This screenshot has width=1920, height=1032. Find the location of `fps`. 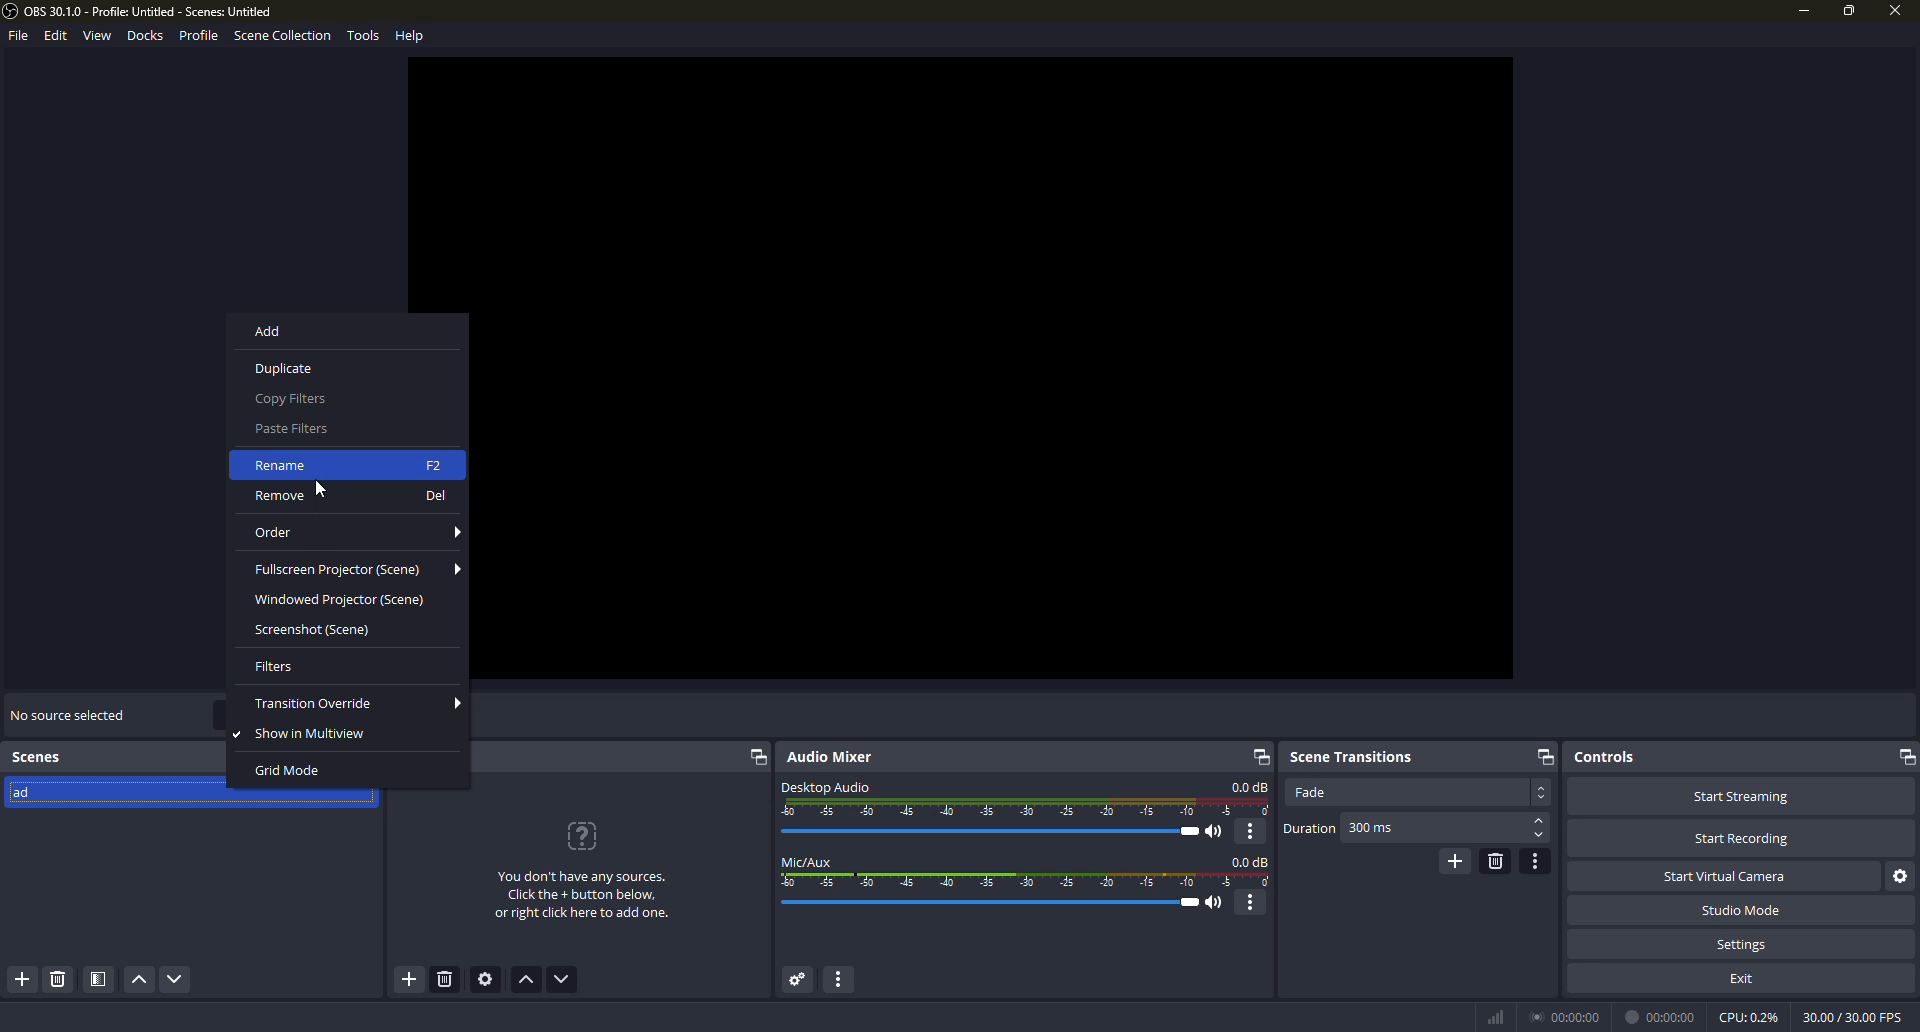

fps is located at coordinates (1850, 1015).